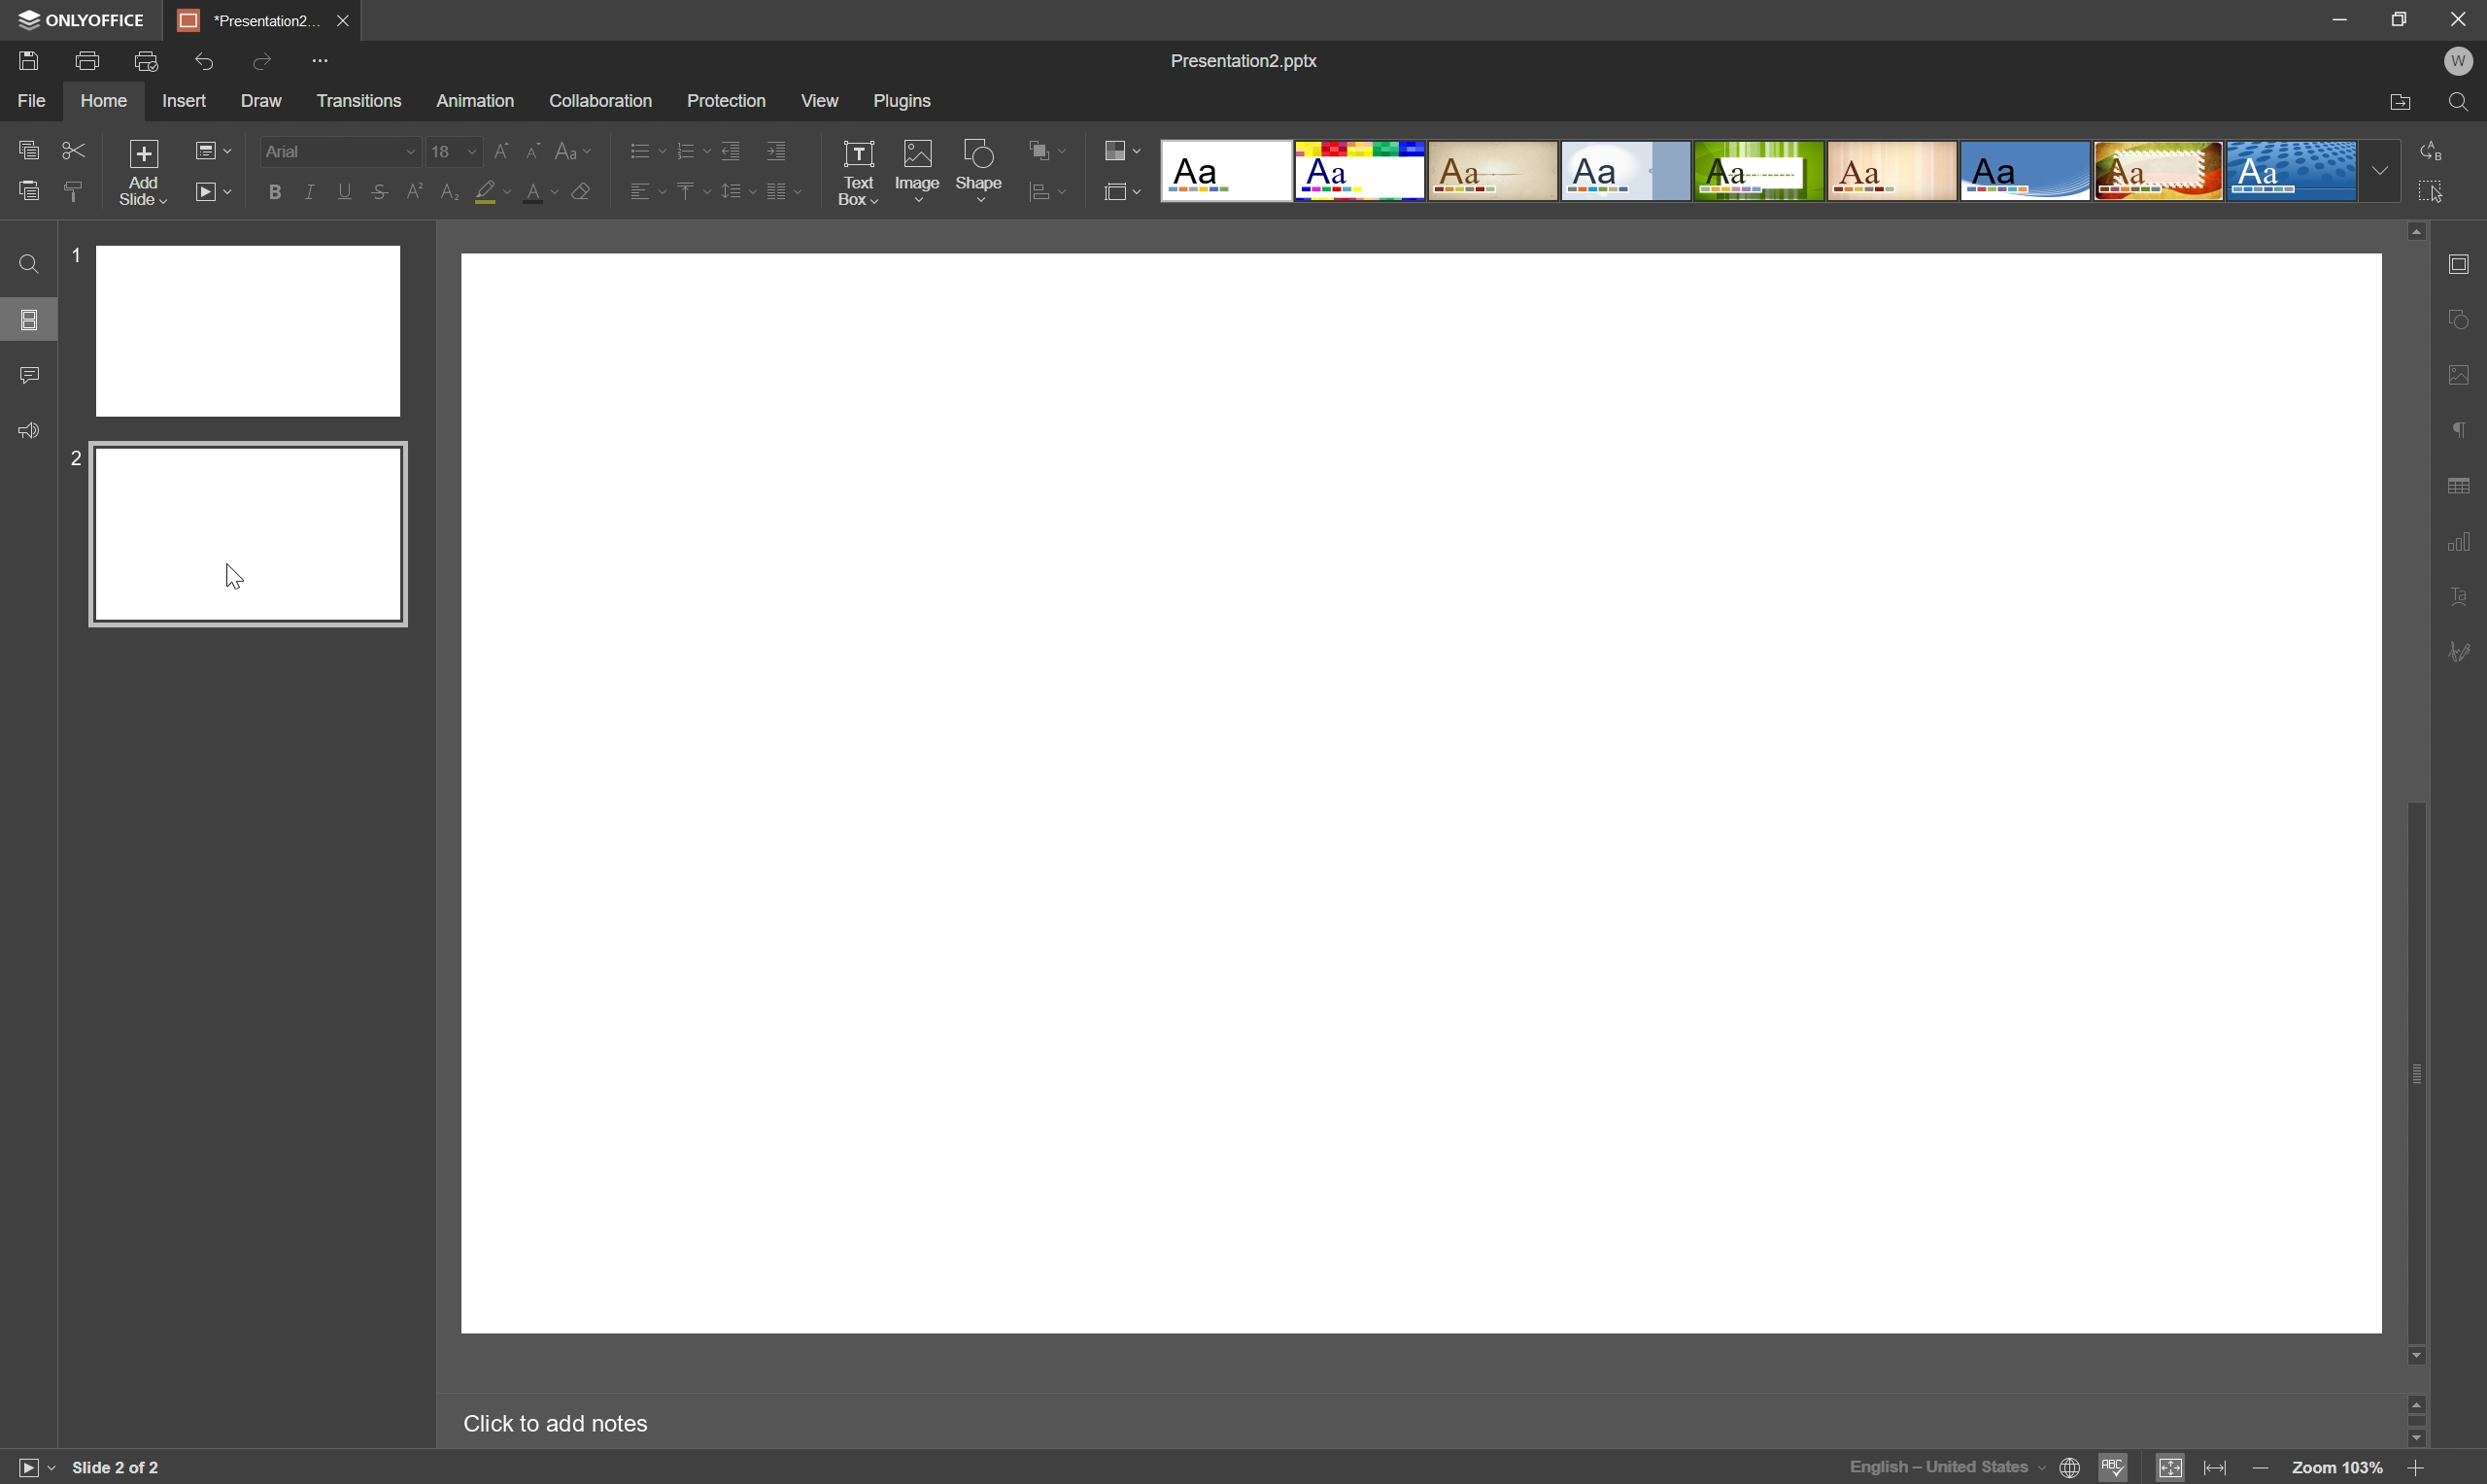 The image size is (2487, 1484). Describe the element at coordinates (70, 458) in the screenshot. I see `2` at that location.